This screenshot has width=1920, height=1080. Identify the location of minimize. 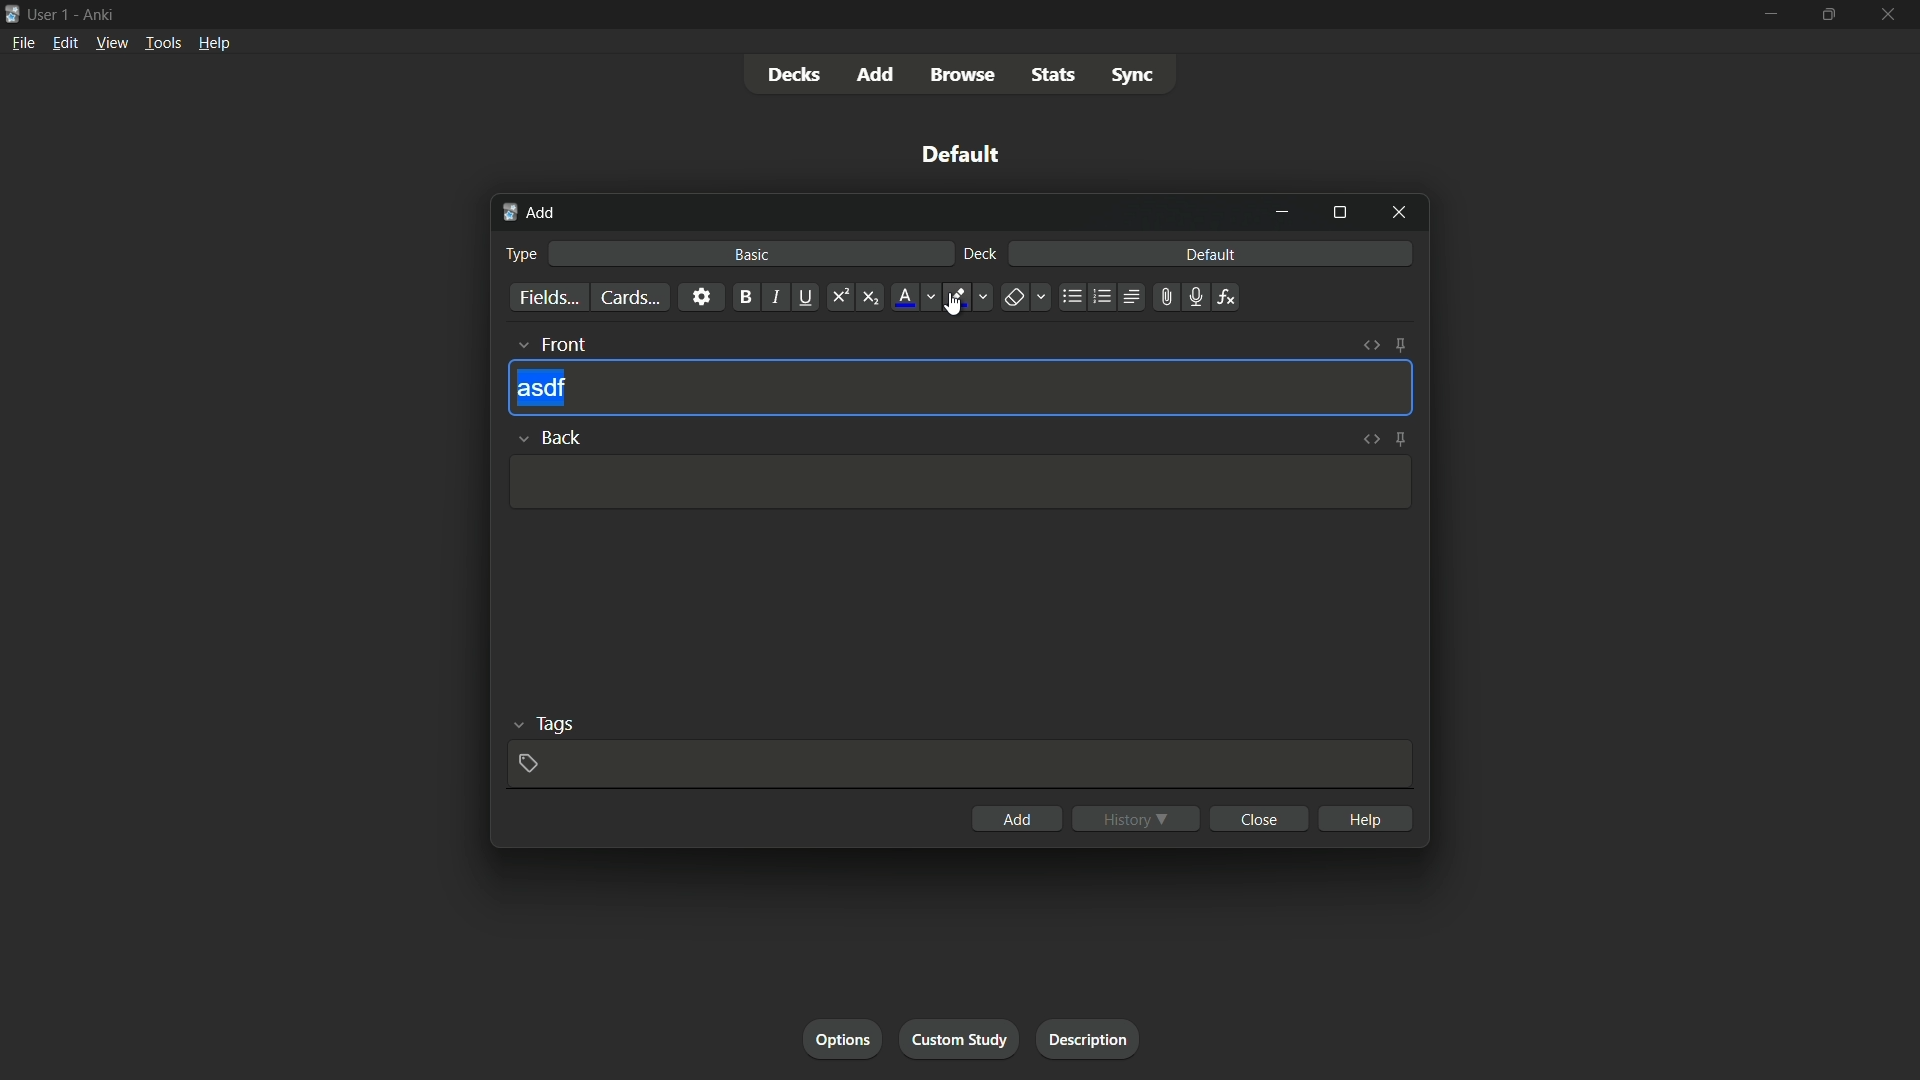
(1772, 13).